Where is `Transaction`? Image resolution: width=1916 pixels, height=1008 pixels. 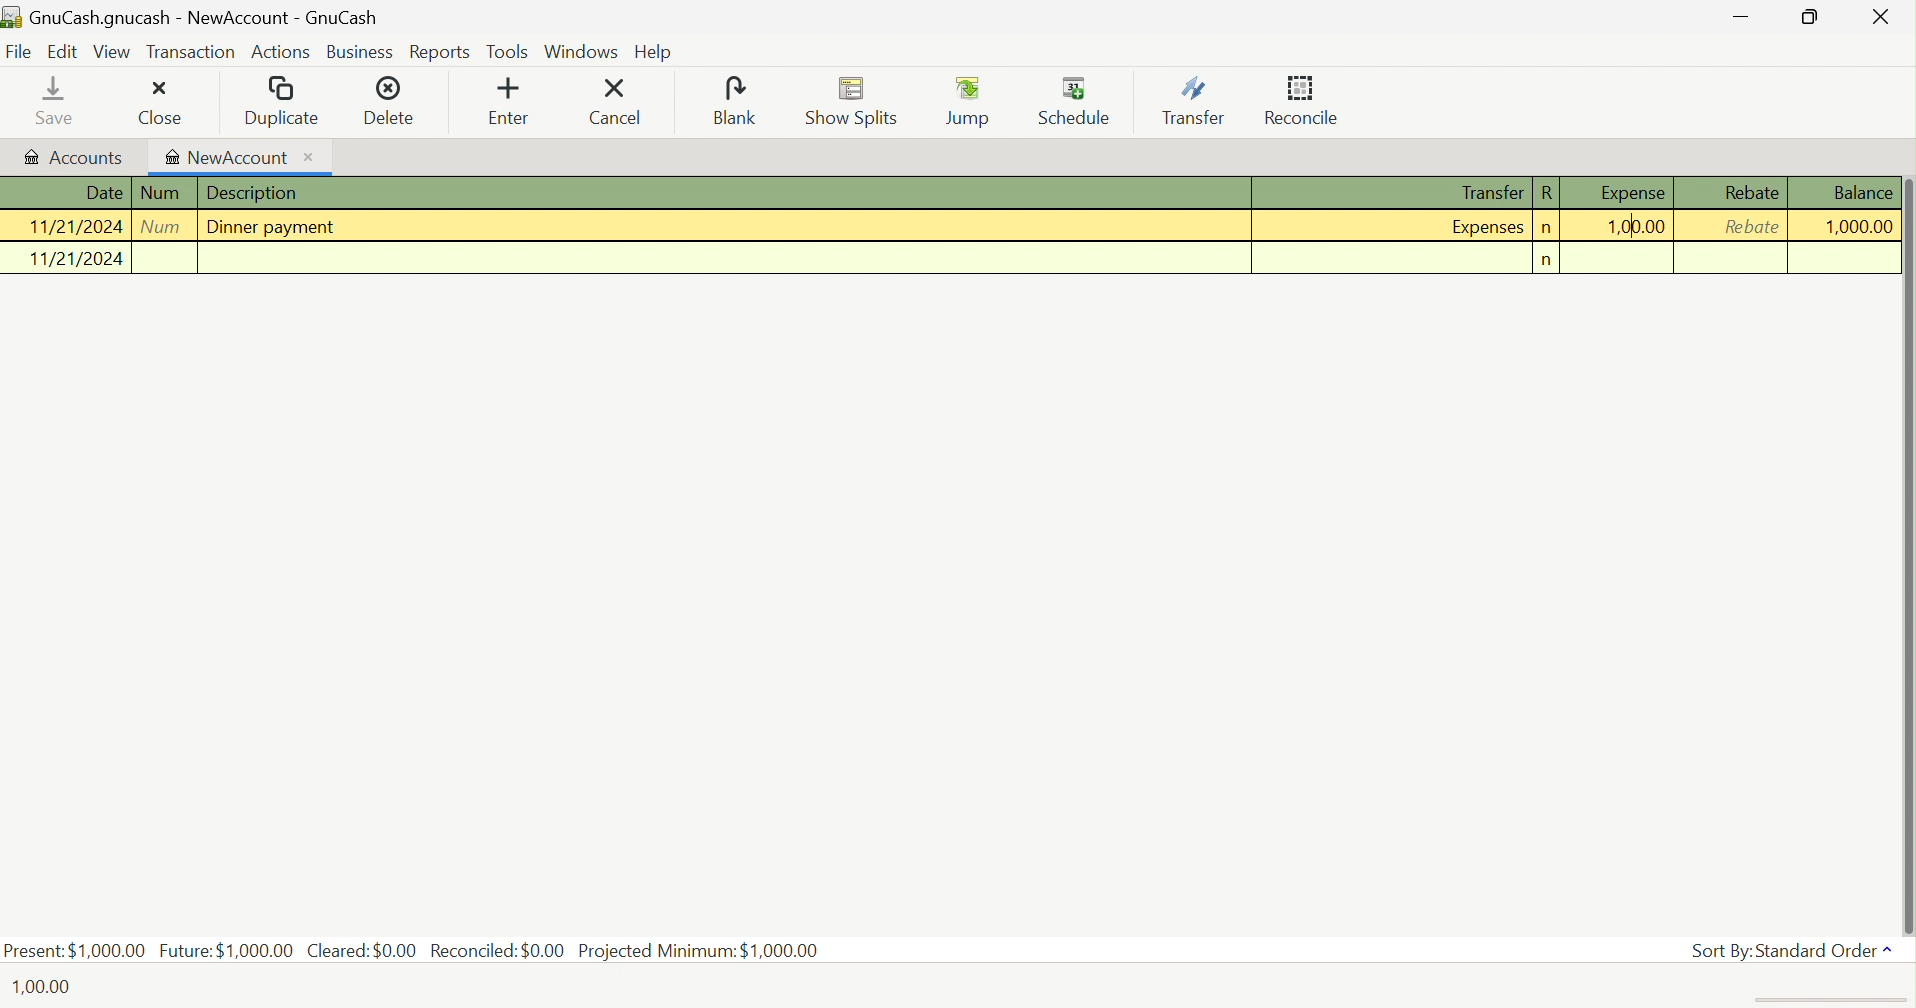
Transaction is located at coordinates (190, 50).